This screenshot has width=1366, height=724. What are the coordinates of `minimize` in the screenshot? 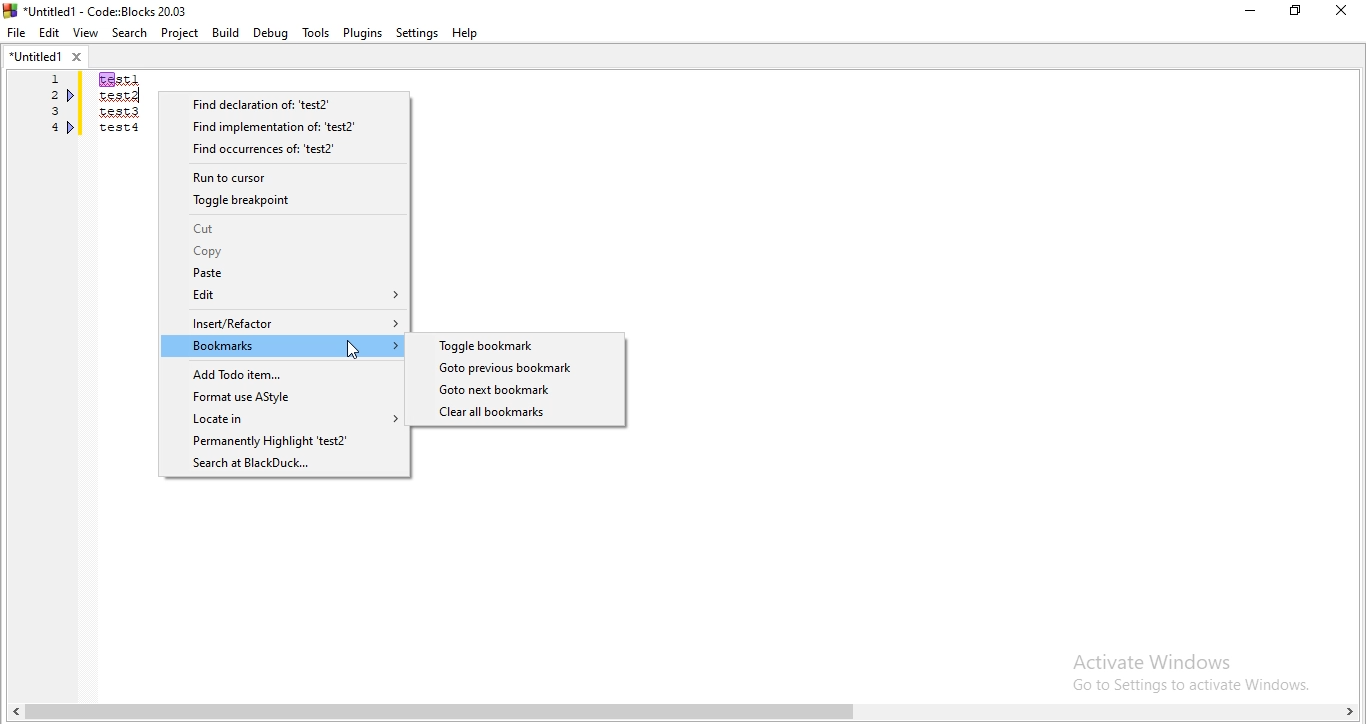 It's located at (1248, 12).